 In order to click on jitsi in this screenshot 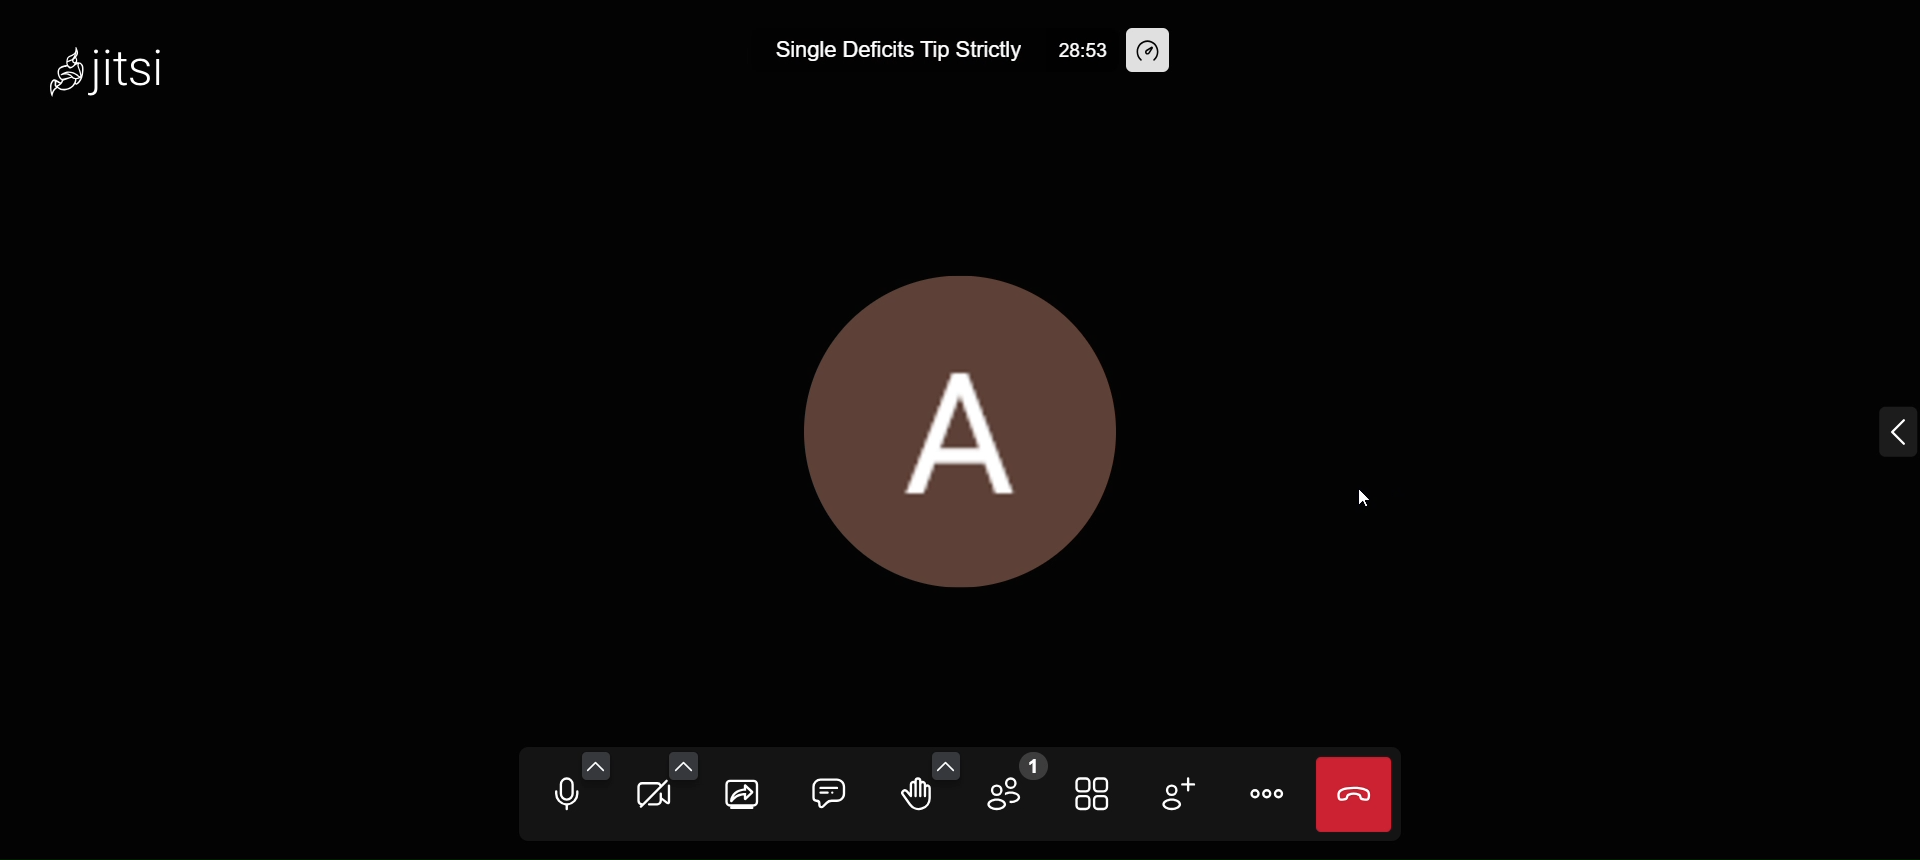, I will do `click(116, 64)`.